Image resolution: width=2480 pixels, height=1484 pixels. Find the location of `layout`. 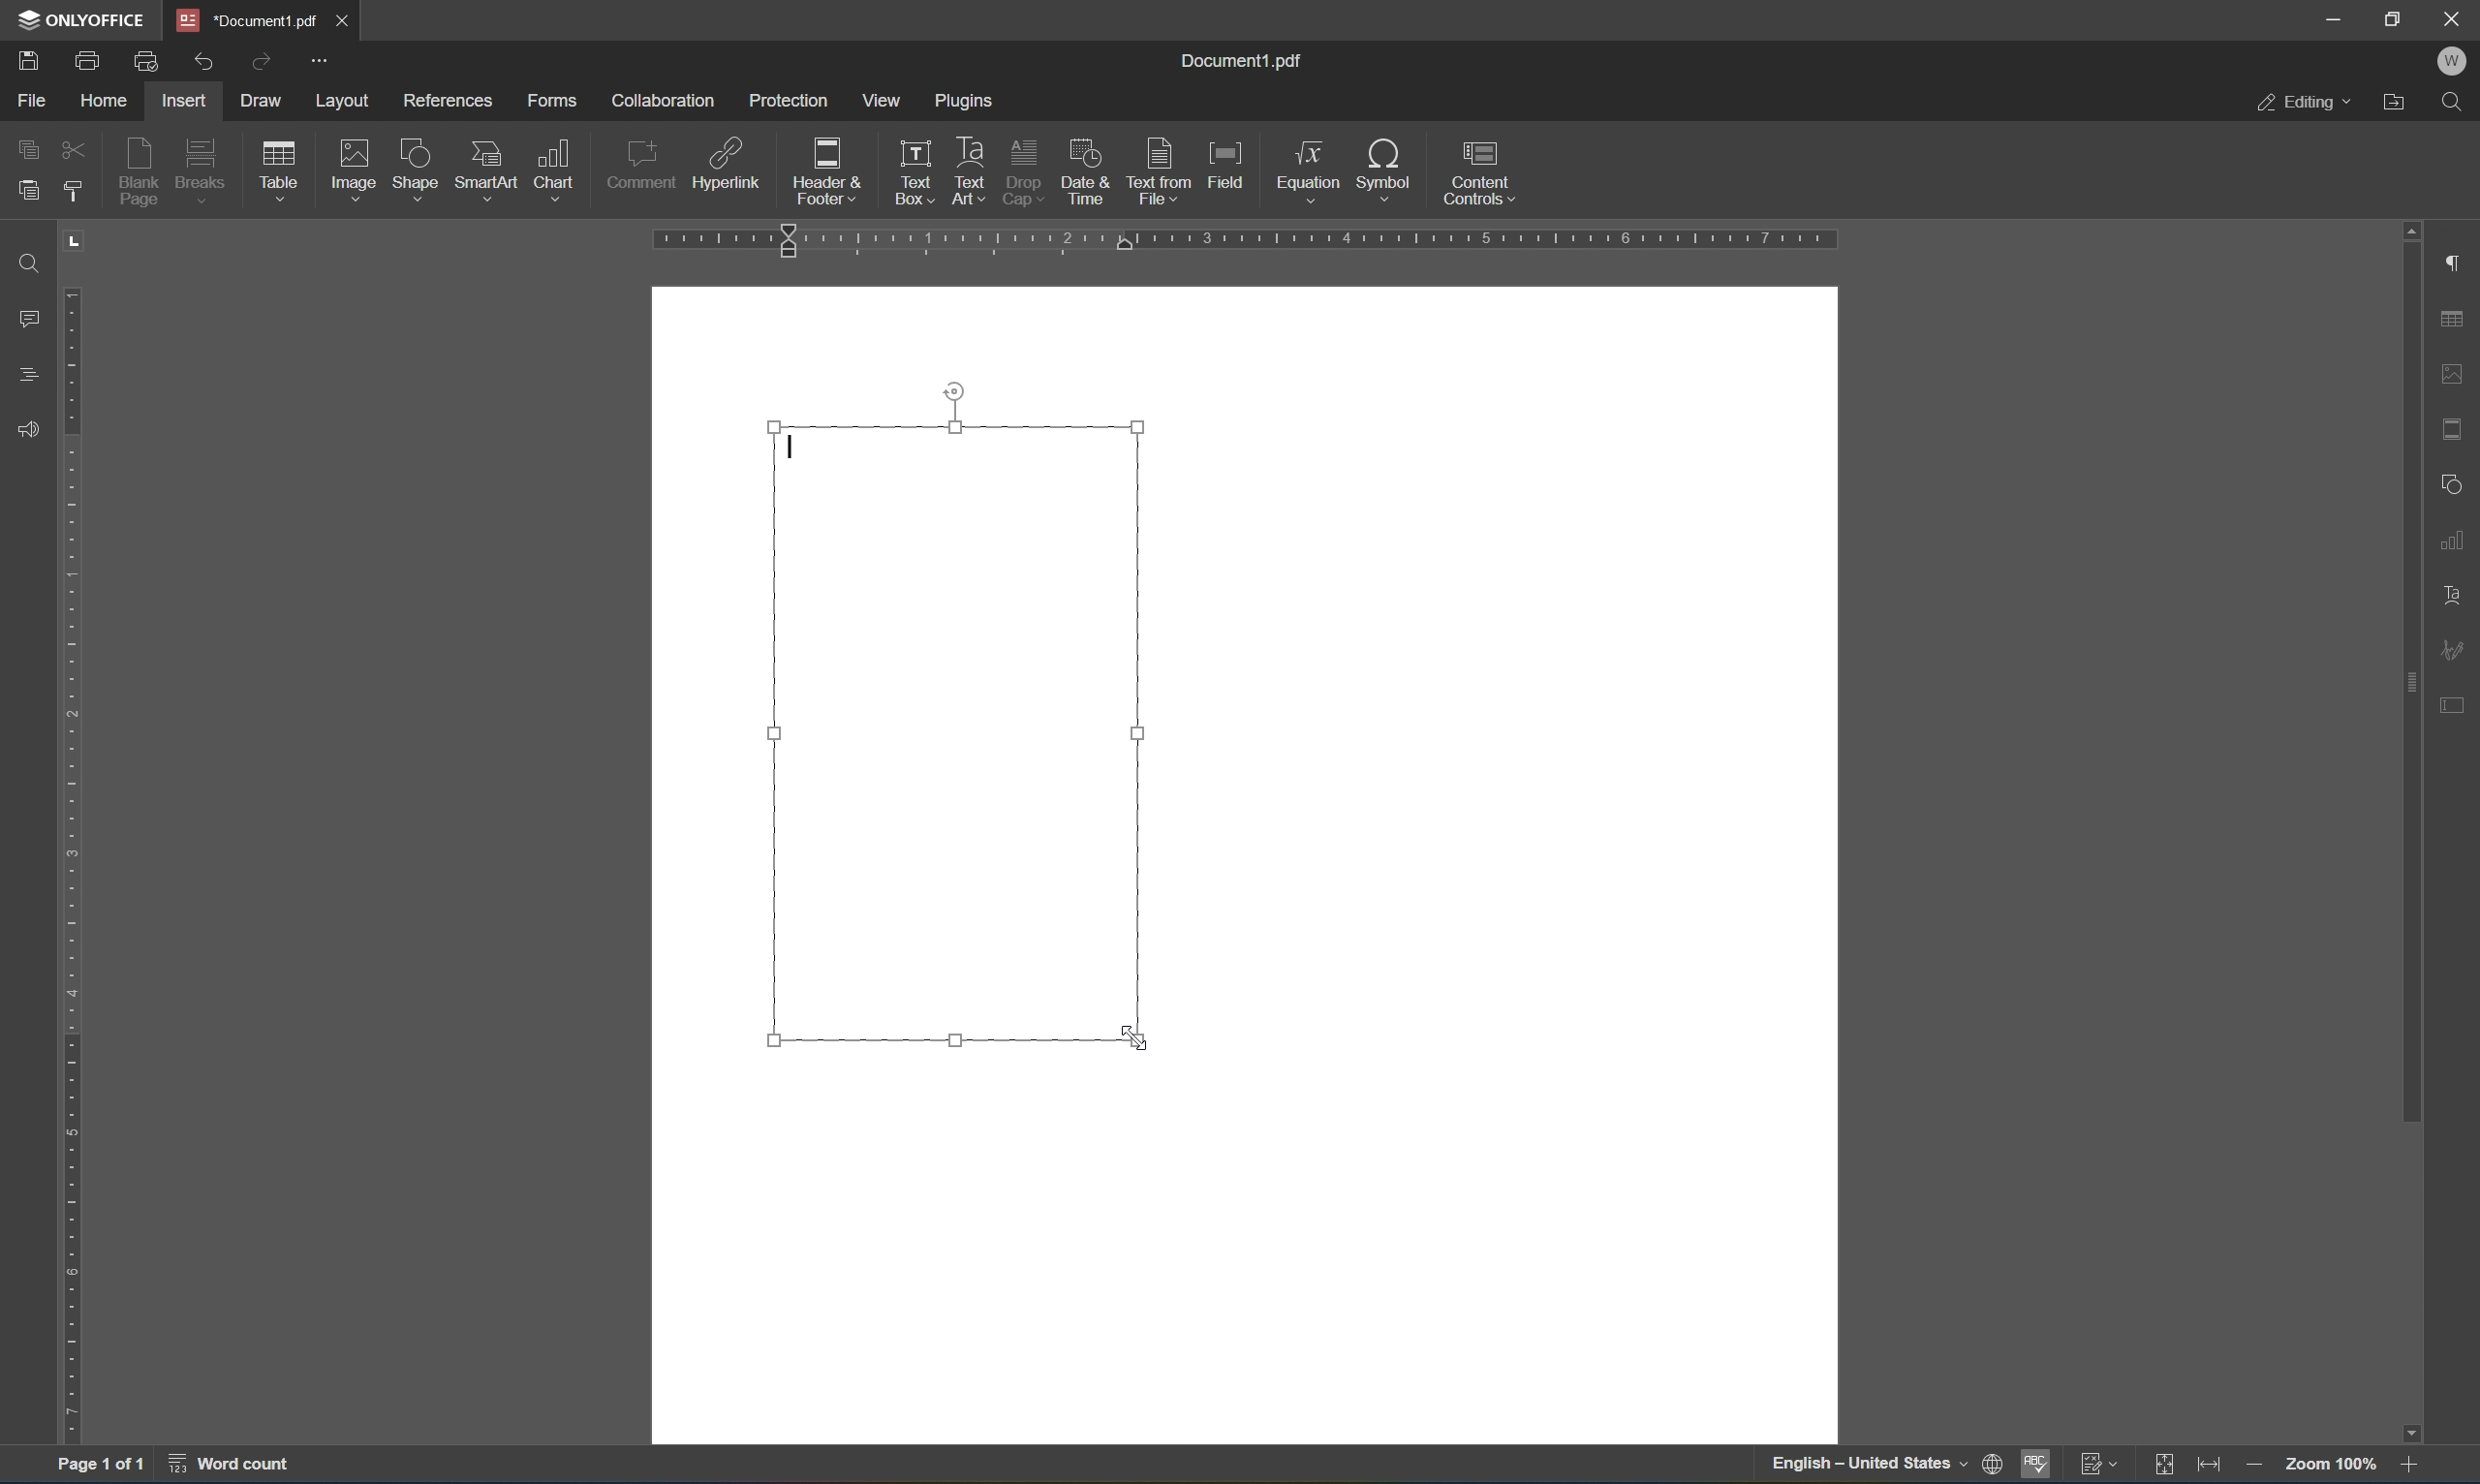

layout is located at coordinates (345, 102).